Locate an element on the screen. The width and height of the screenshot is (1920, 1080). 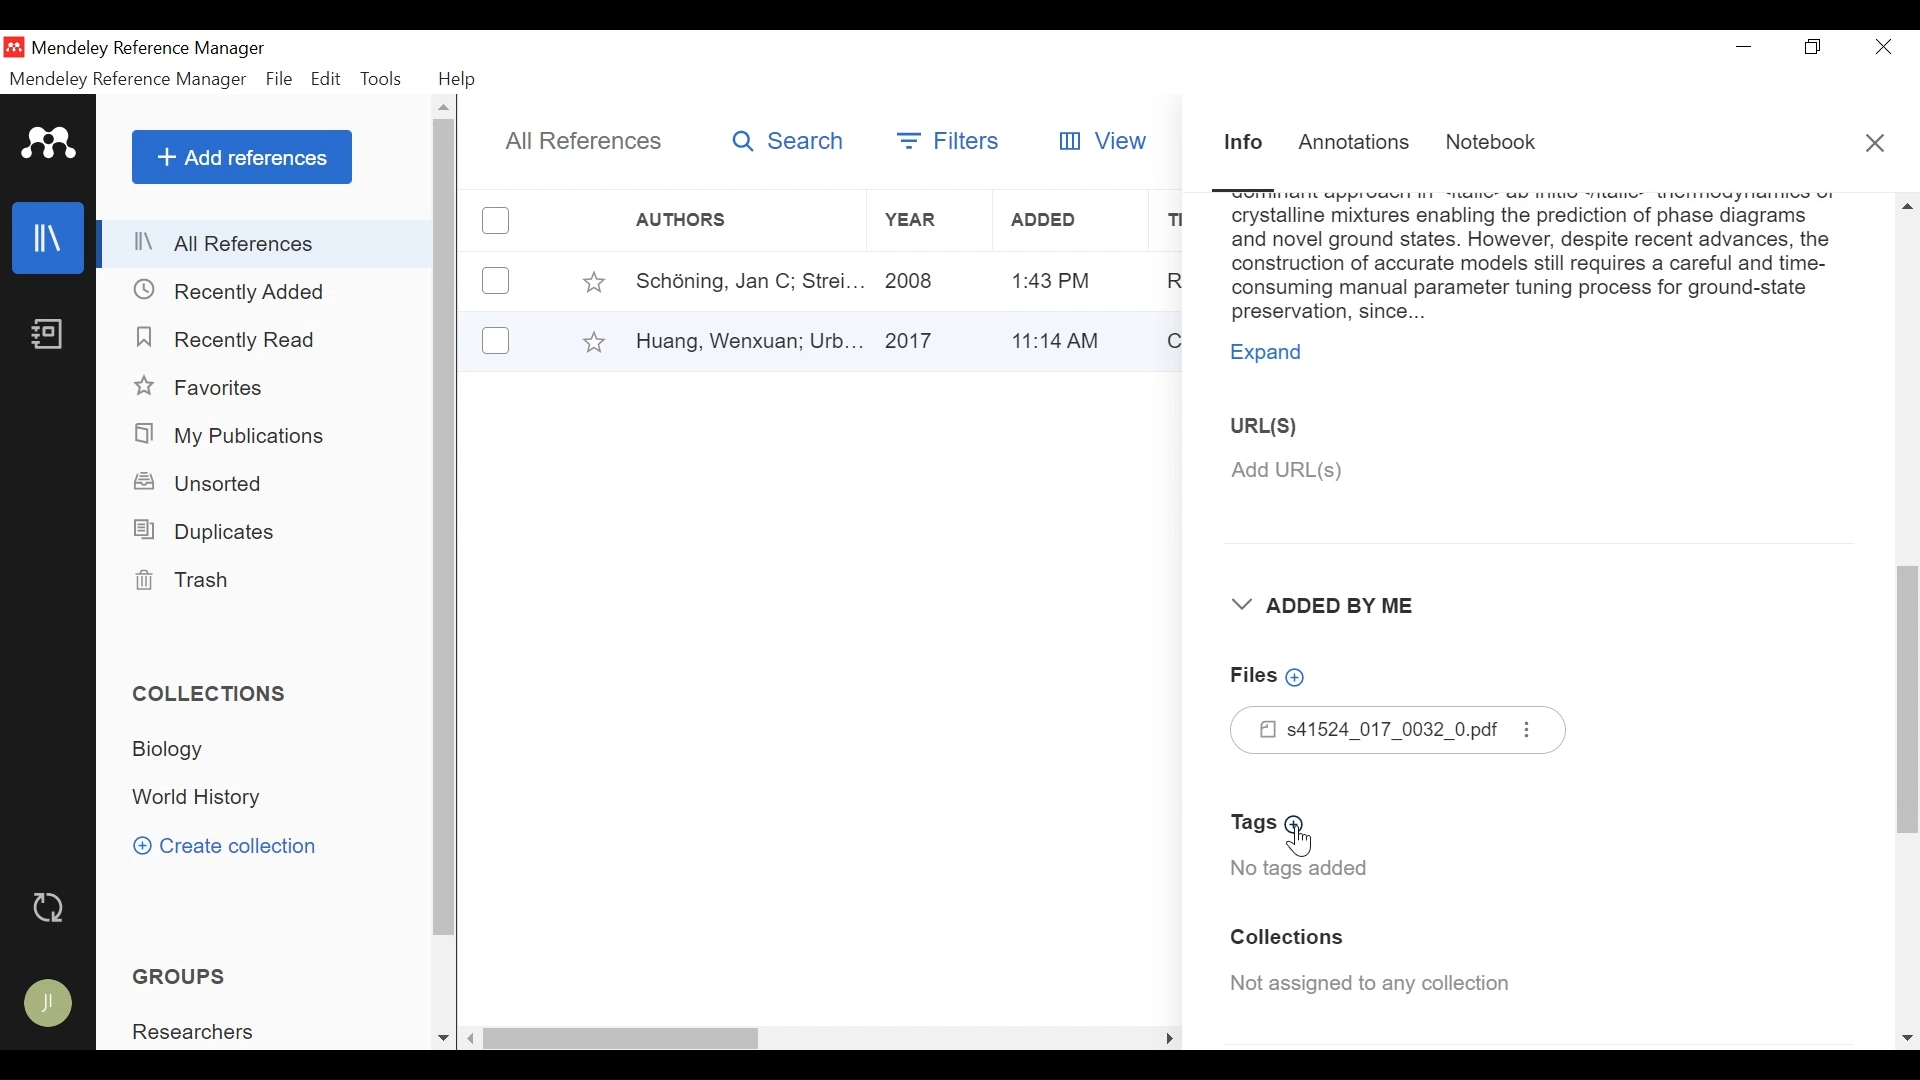
Scroll left is located at coordinates (472, 1038).